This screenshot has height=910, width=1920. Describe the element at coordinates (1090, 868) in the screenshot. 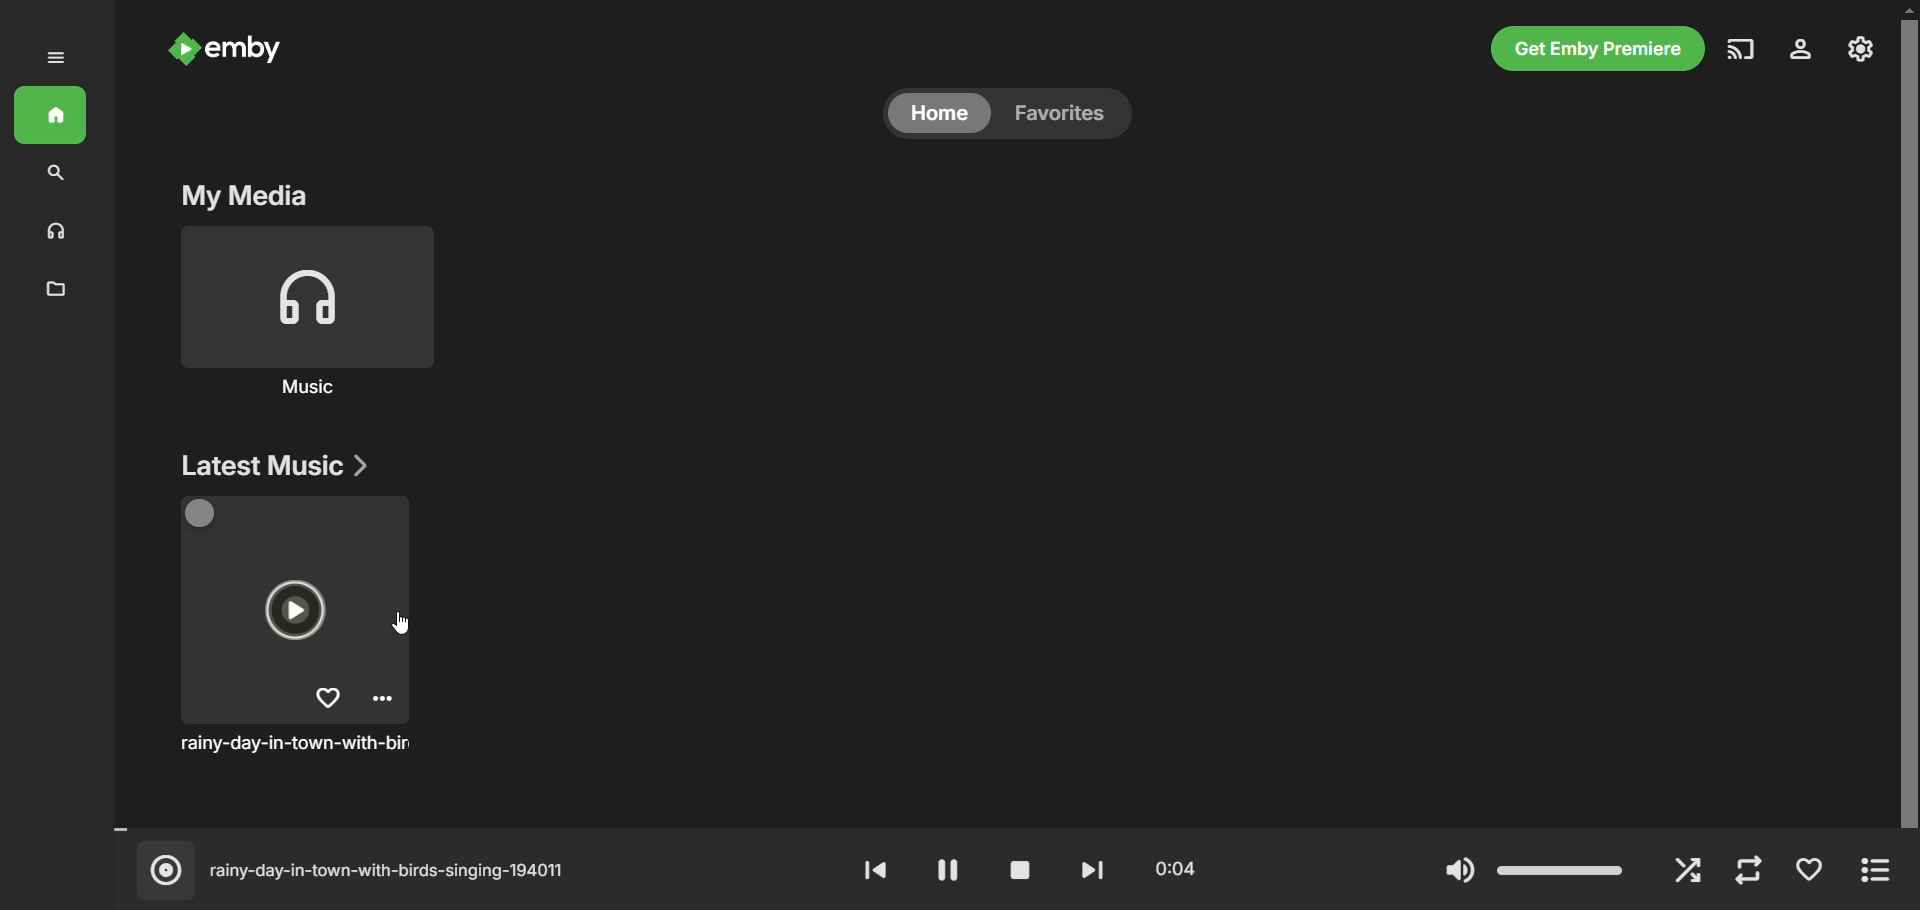

I see `next` at that location.